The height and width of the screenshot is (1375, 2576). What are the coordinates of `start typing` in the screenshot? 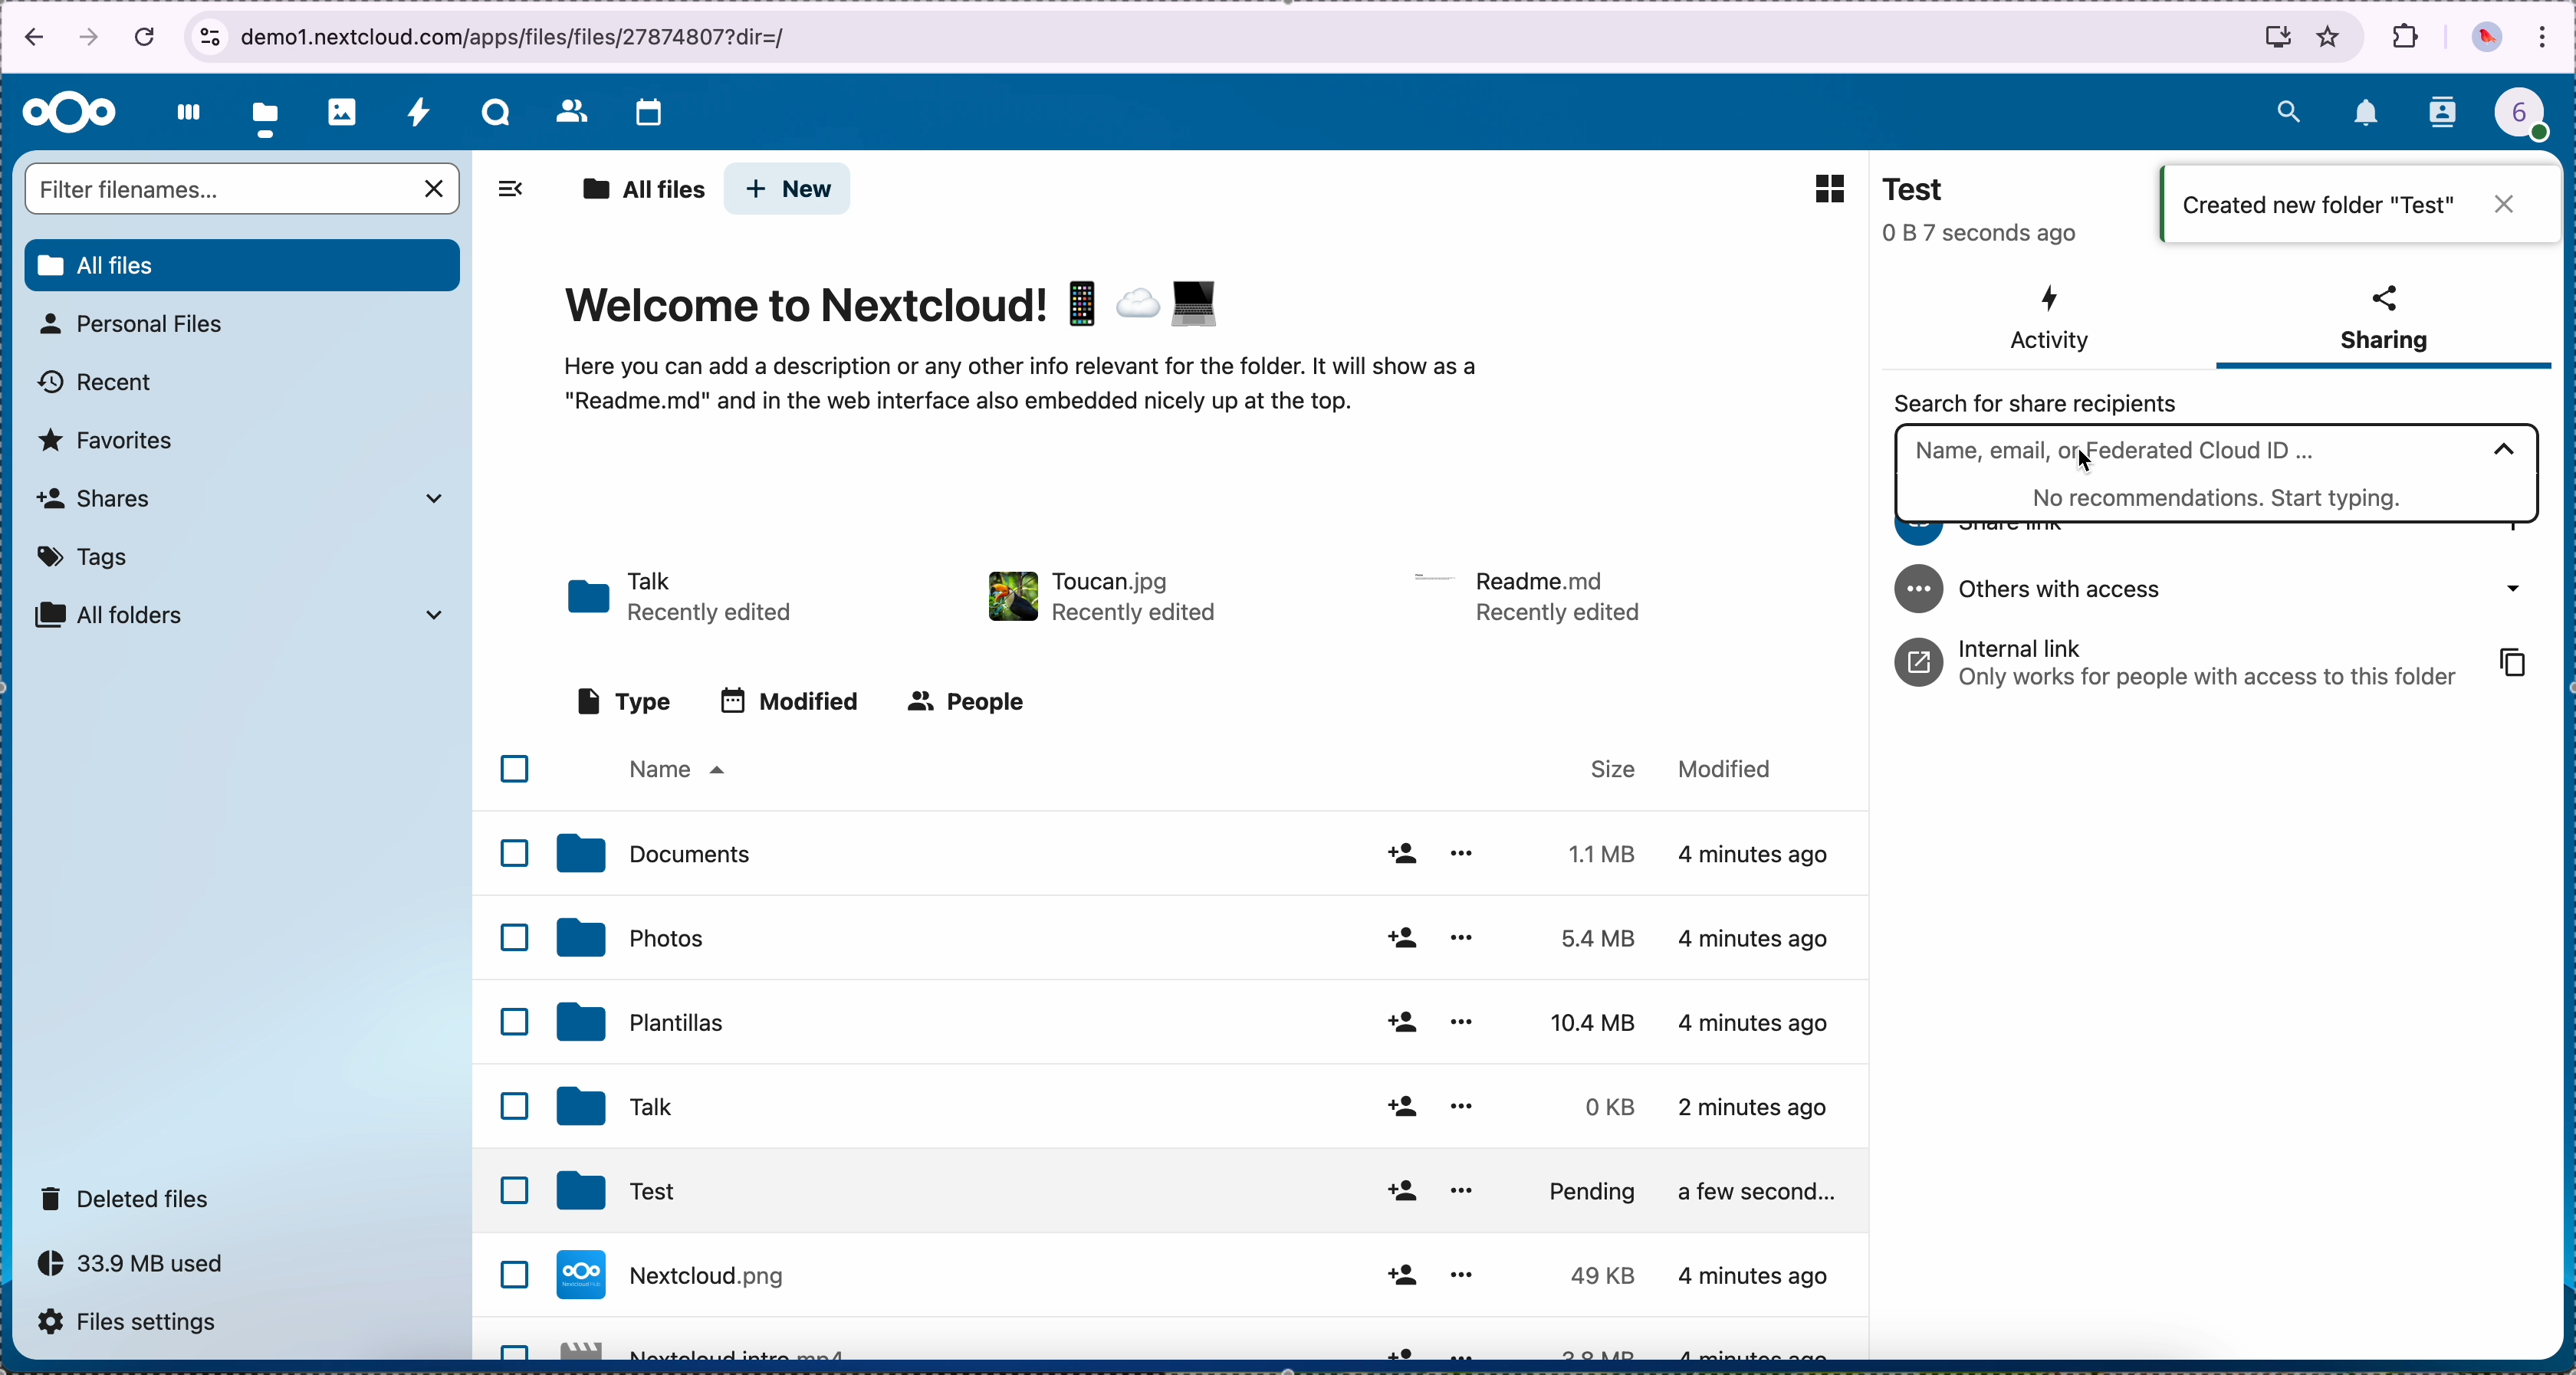 It's located at (2223, 503).